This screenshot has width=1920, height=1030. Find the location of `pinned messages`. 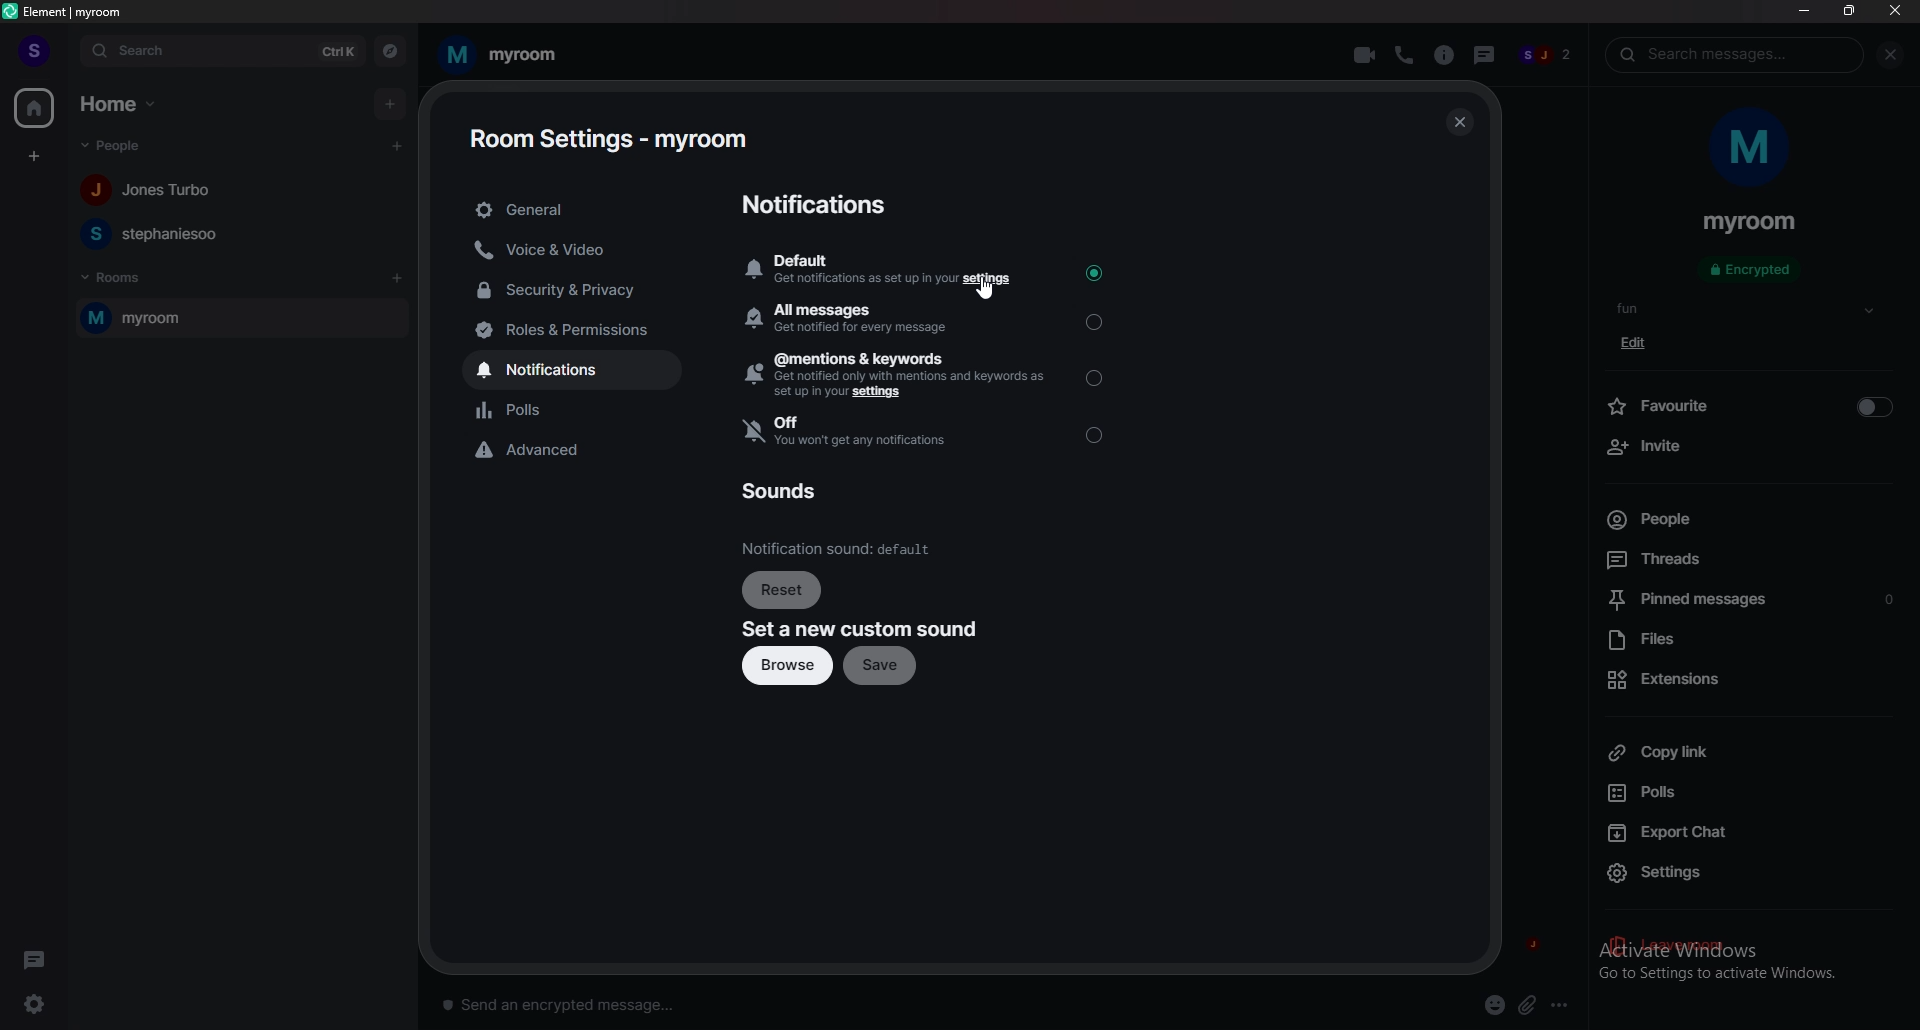

pinned messages is located at coordinates (1753, 602).